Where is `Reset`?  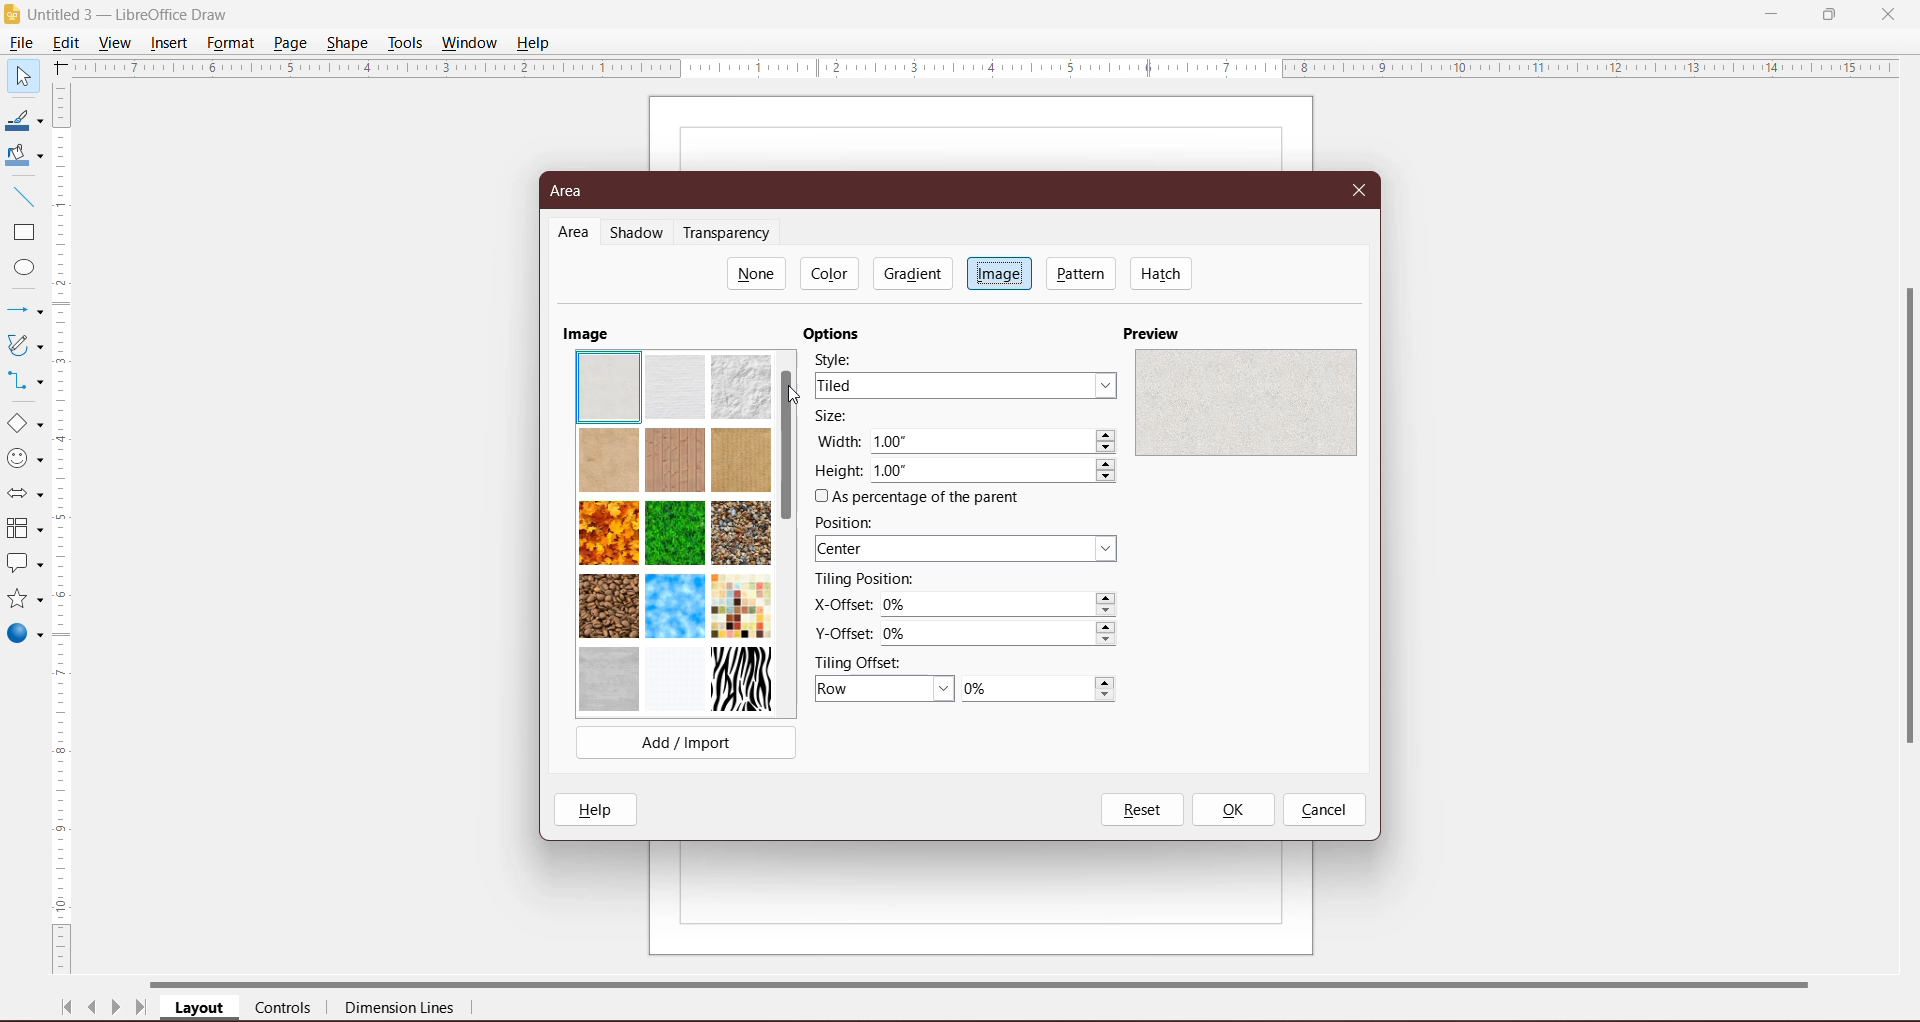
Reset is located at coordinates (1141, 810).